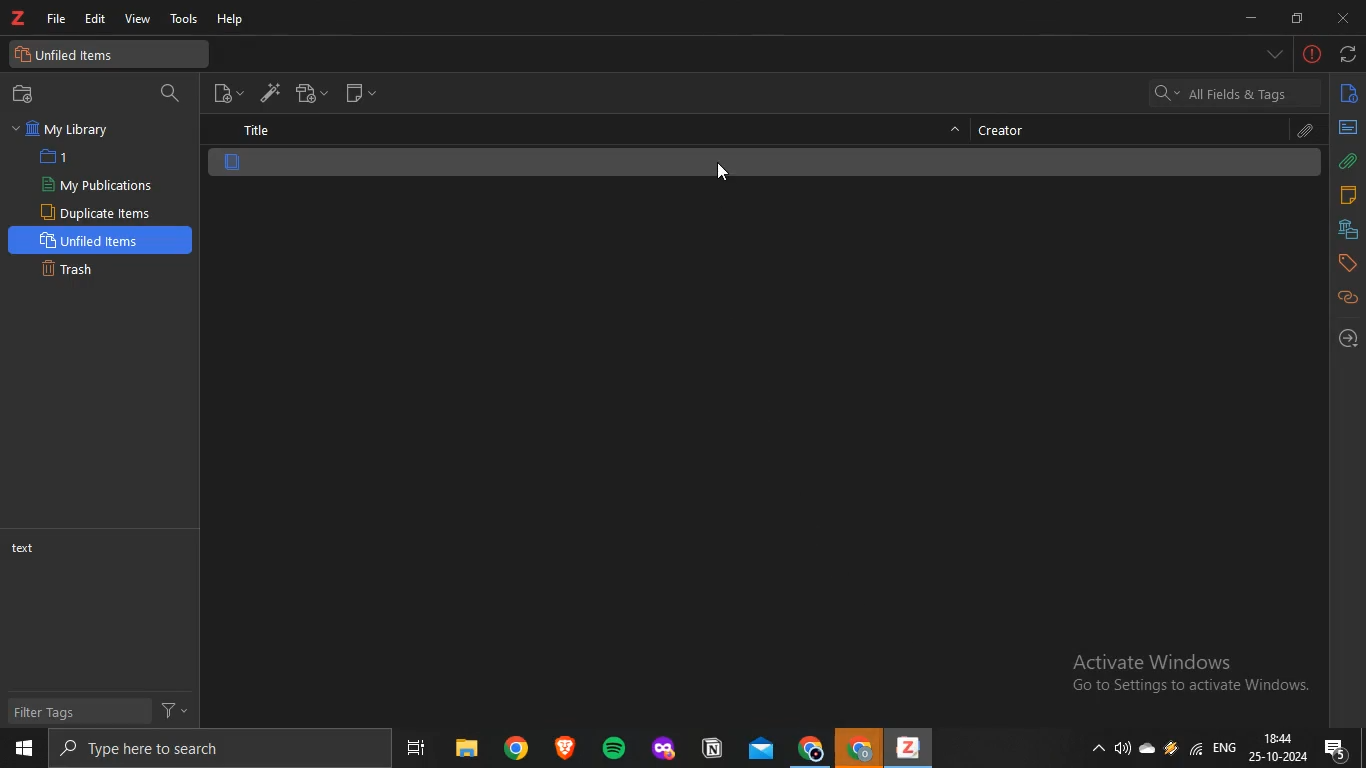 This screenshot has width=1366, height=768. Describe the element at coordinates (71, 269) in the screenshot. I see `trash` at that location.